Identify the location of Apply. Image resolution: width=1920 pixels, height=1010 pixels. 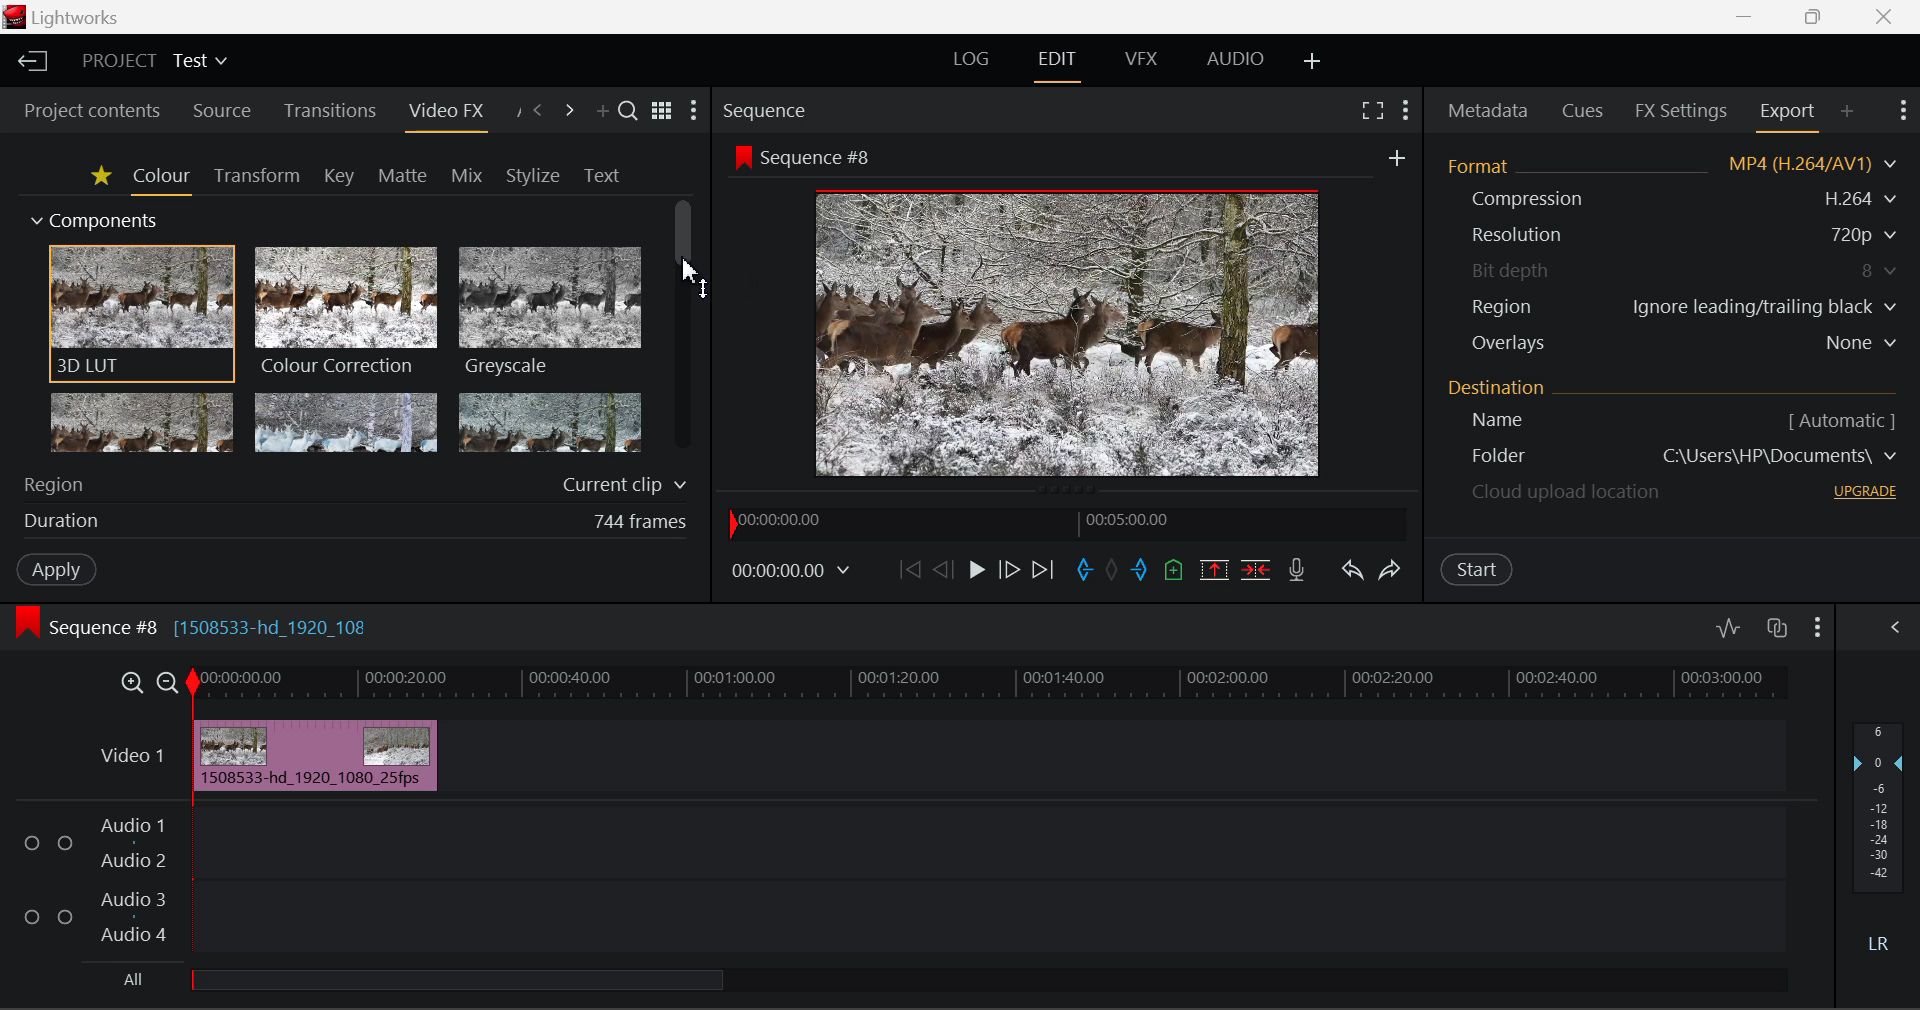
(46, 568).